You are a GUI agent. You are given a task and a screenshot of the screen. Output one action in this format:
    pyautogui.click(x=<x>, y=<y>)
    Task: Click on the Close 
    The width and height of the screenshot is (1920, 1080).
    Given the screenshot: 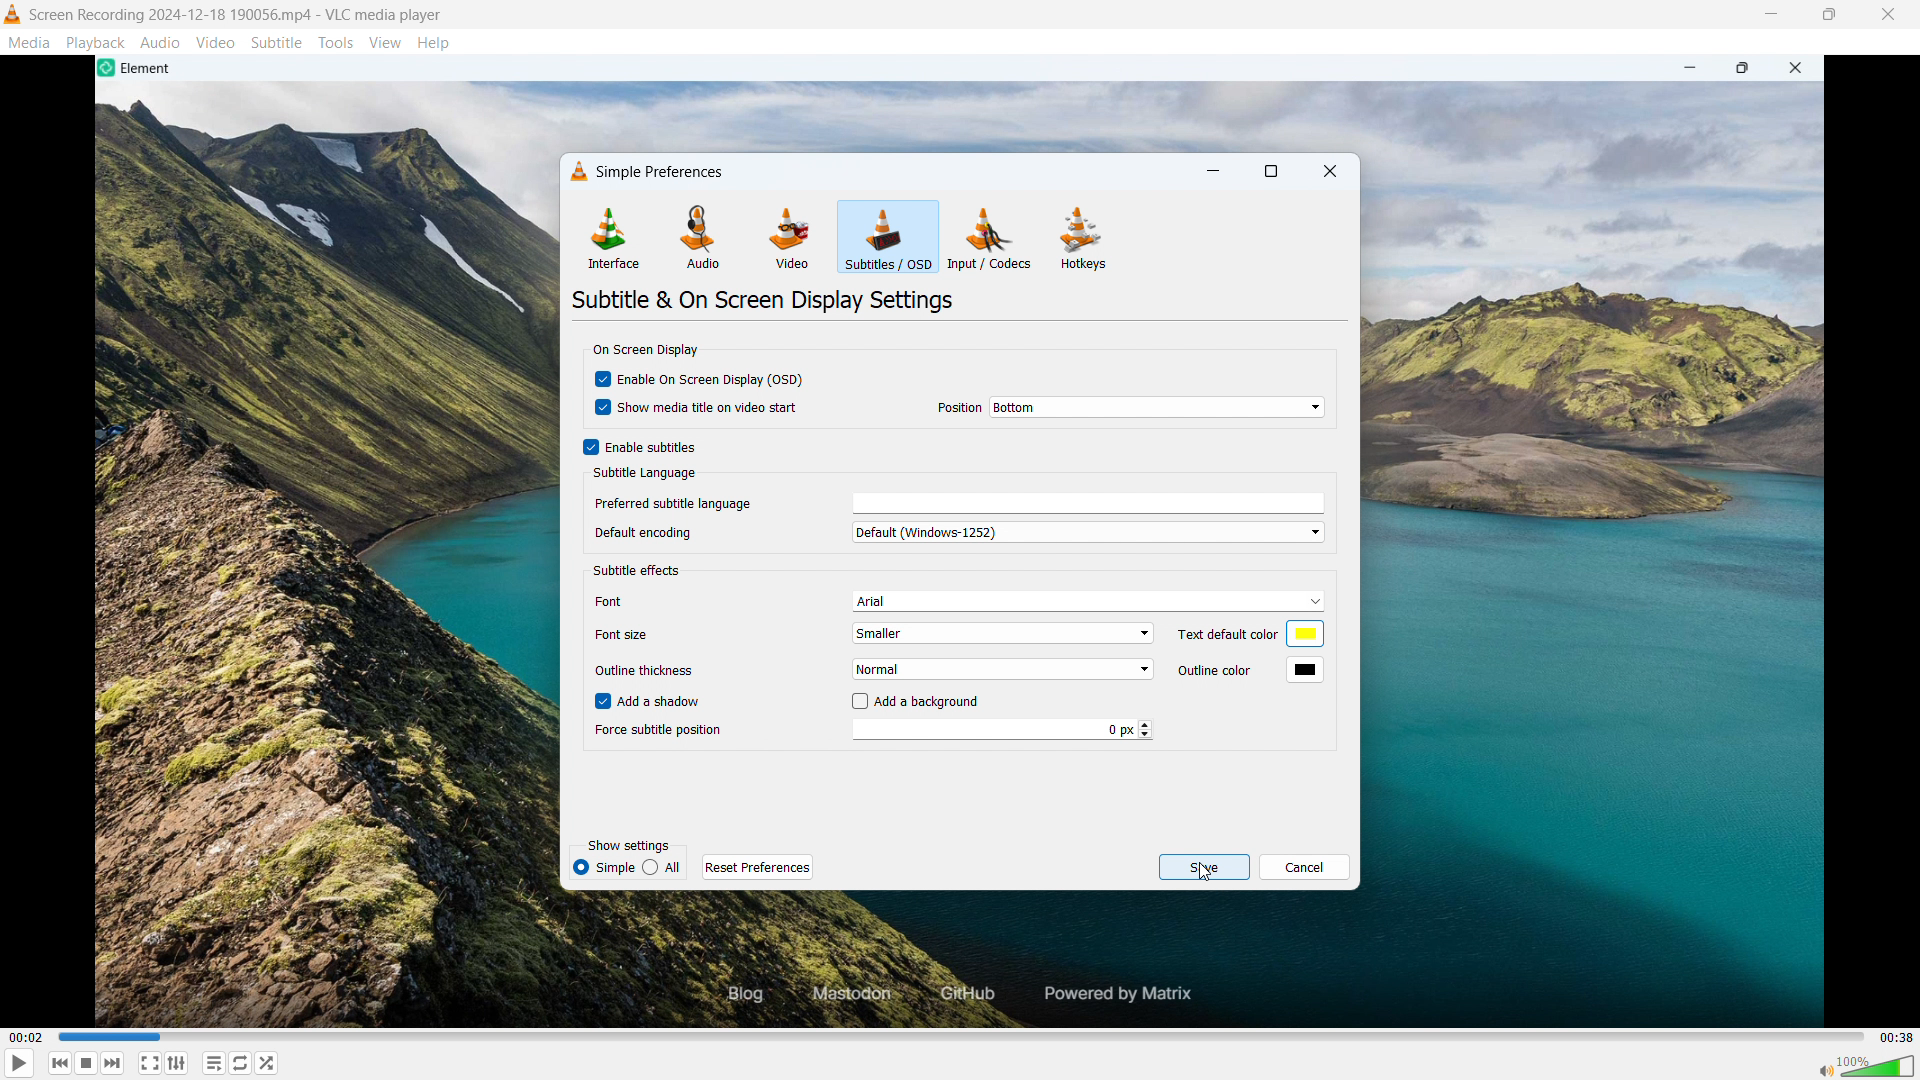 What is the action you would take?
    pyautogui.click(x=1888, y=15)
    